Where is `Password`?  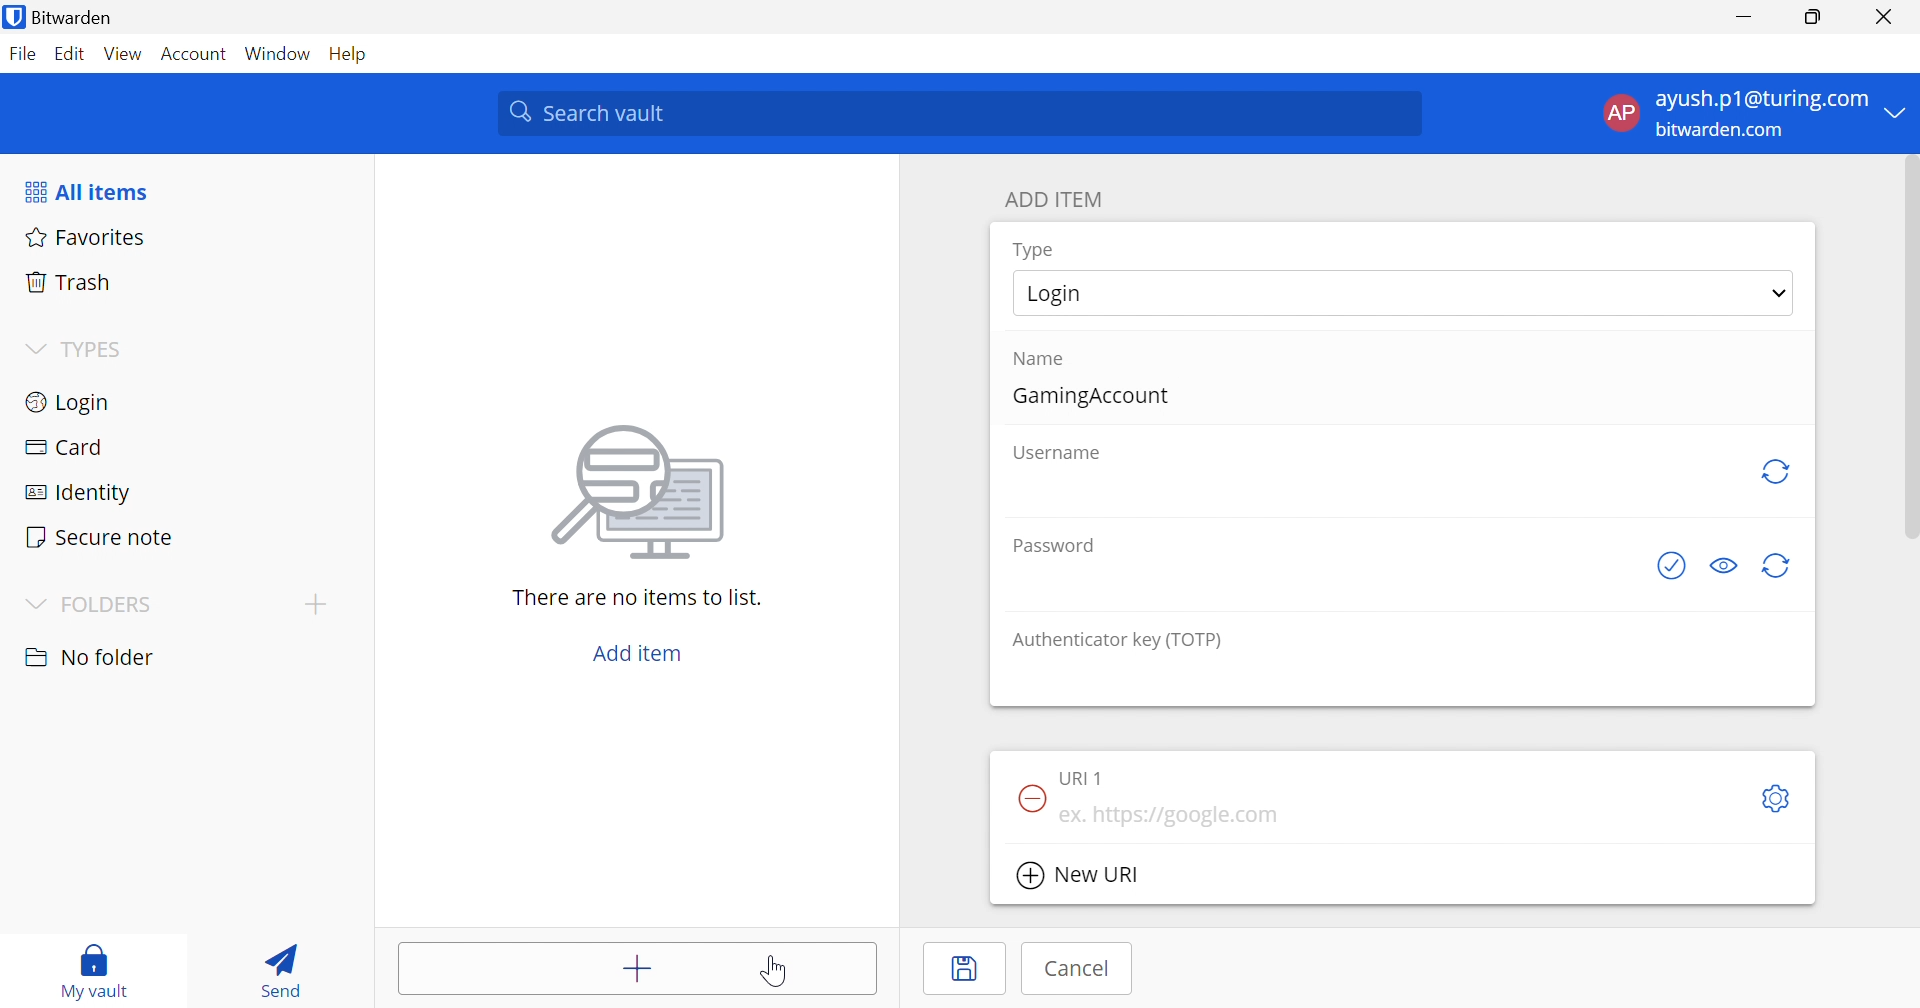 Password is located at coordinates (1051, 547).